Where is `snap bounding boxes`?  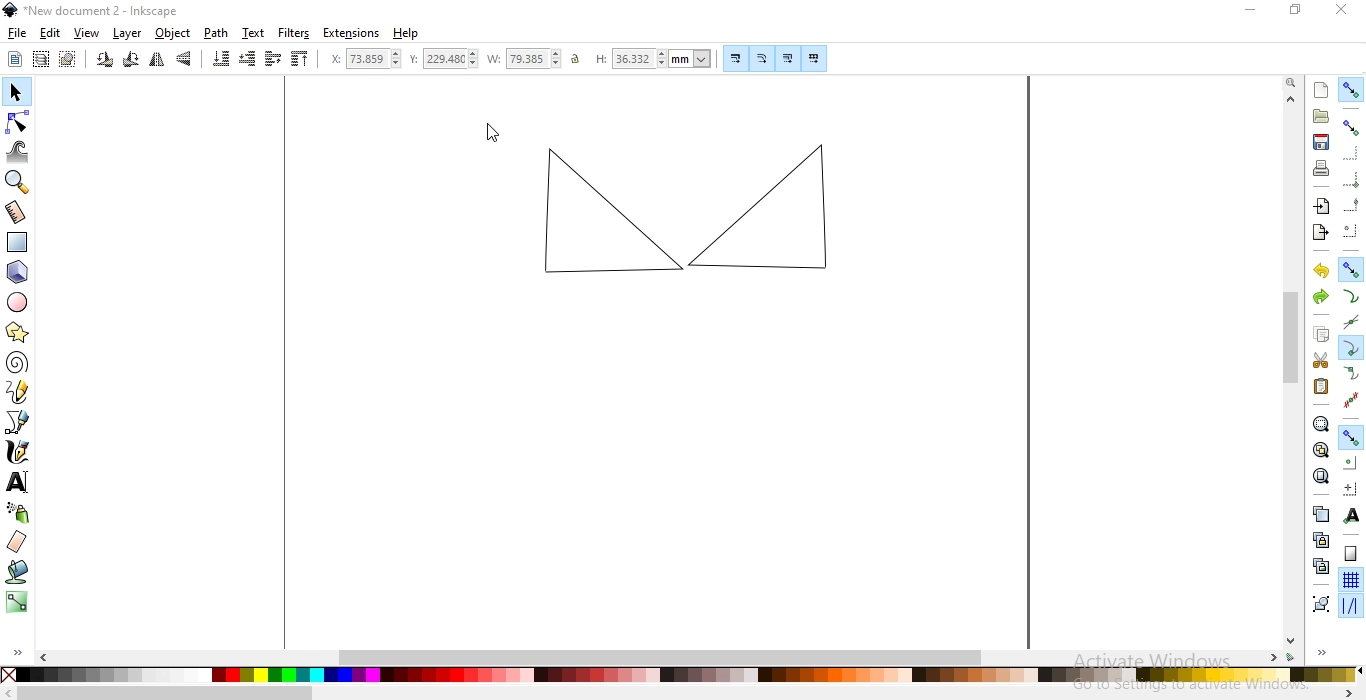
snap bounding boxes is located at coordinates (1352, 128).